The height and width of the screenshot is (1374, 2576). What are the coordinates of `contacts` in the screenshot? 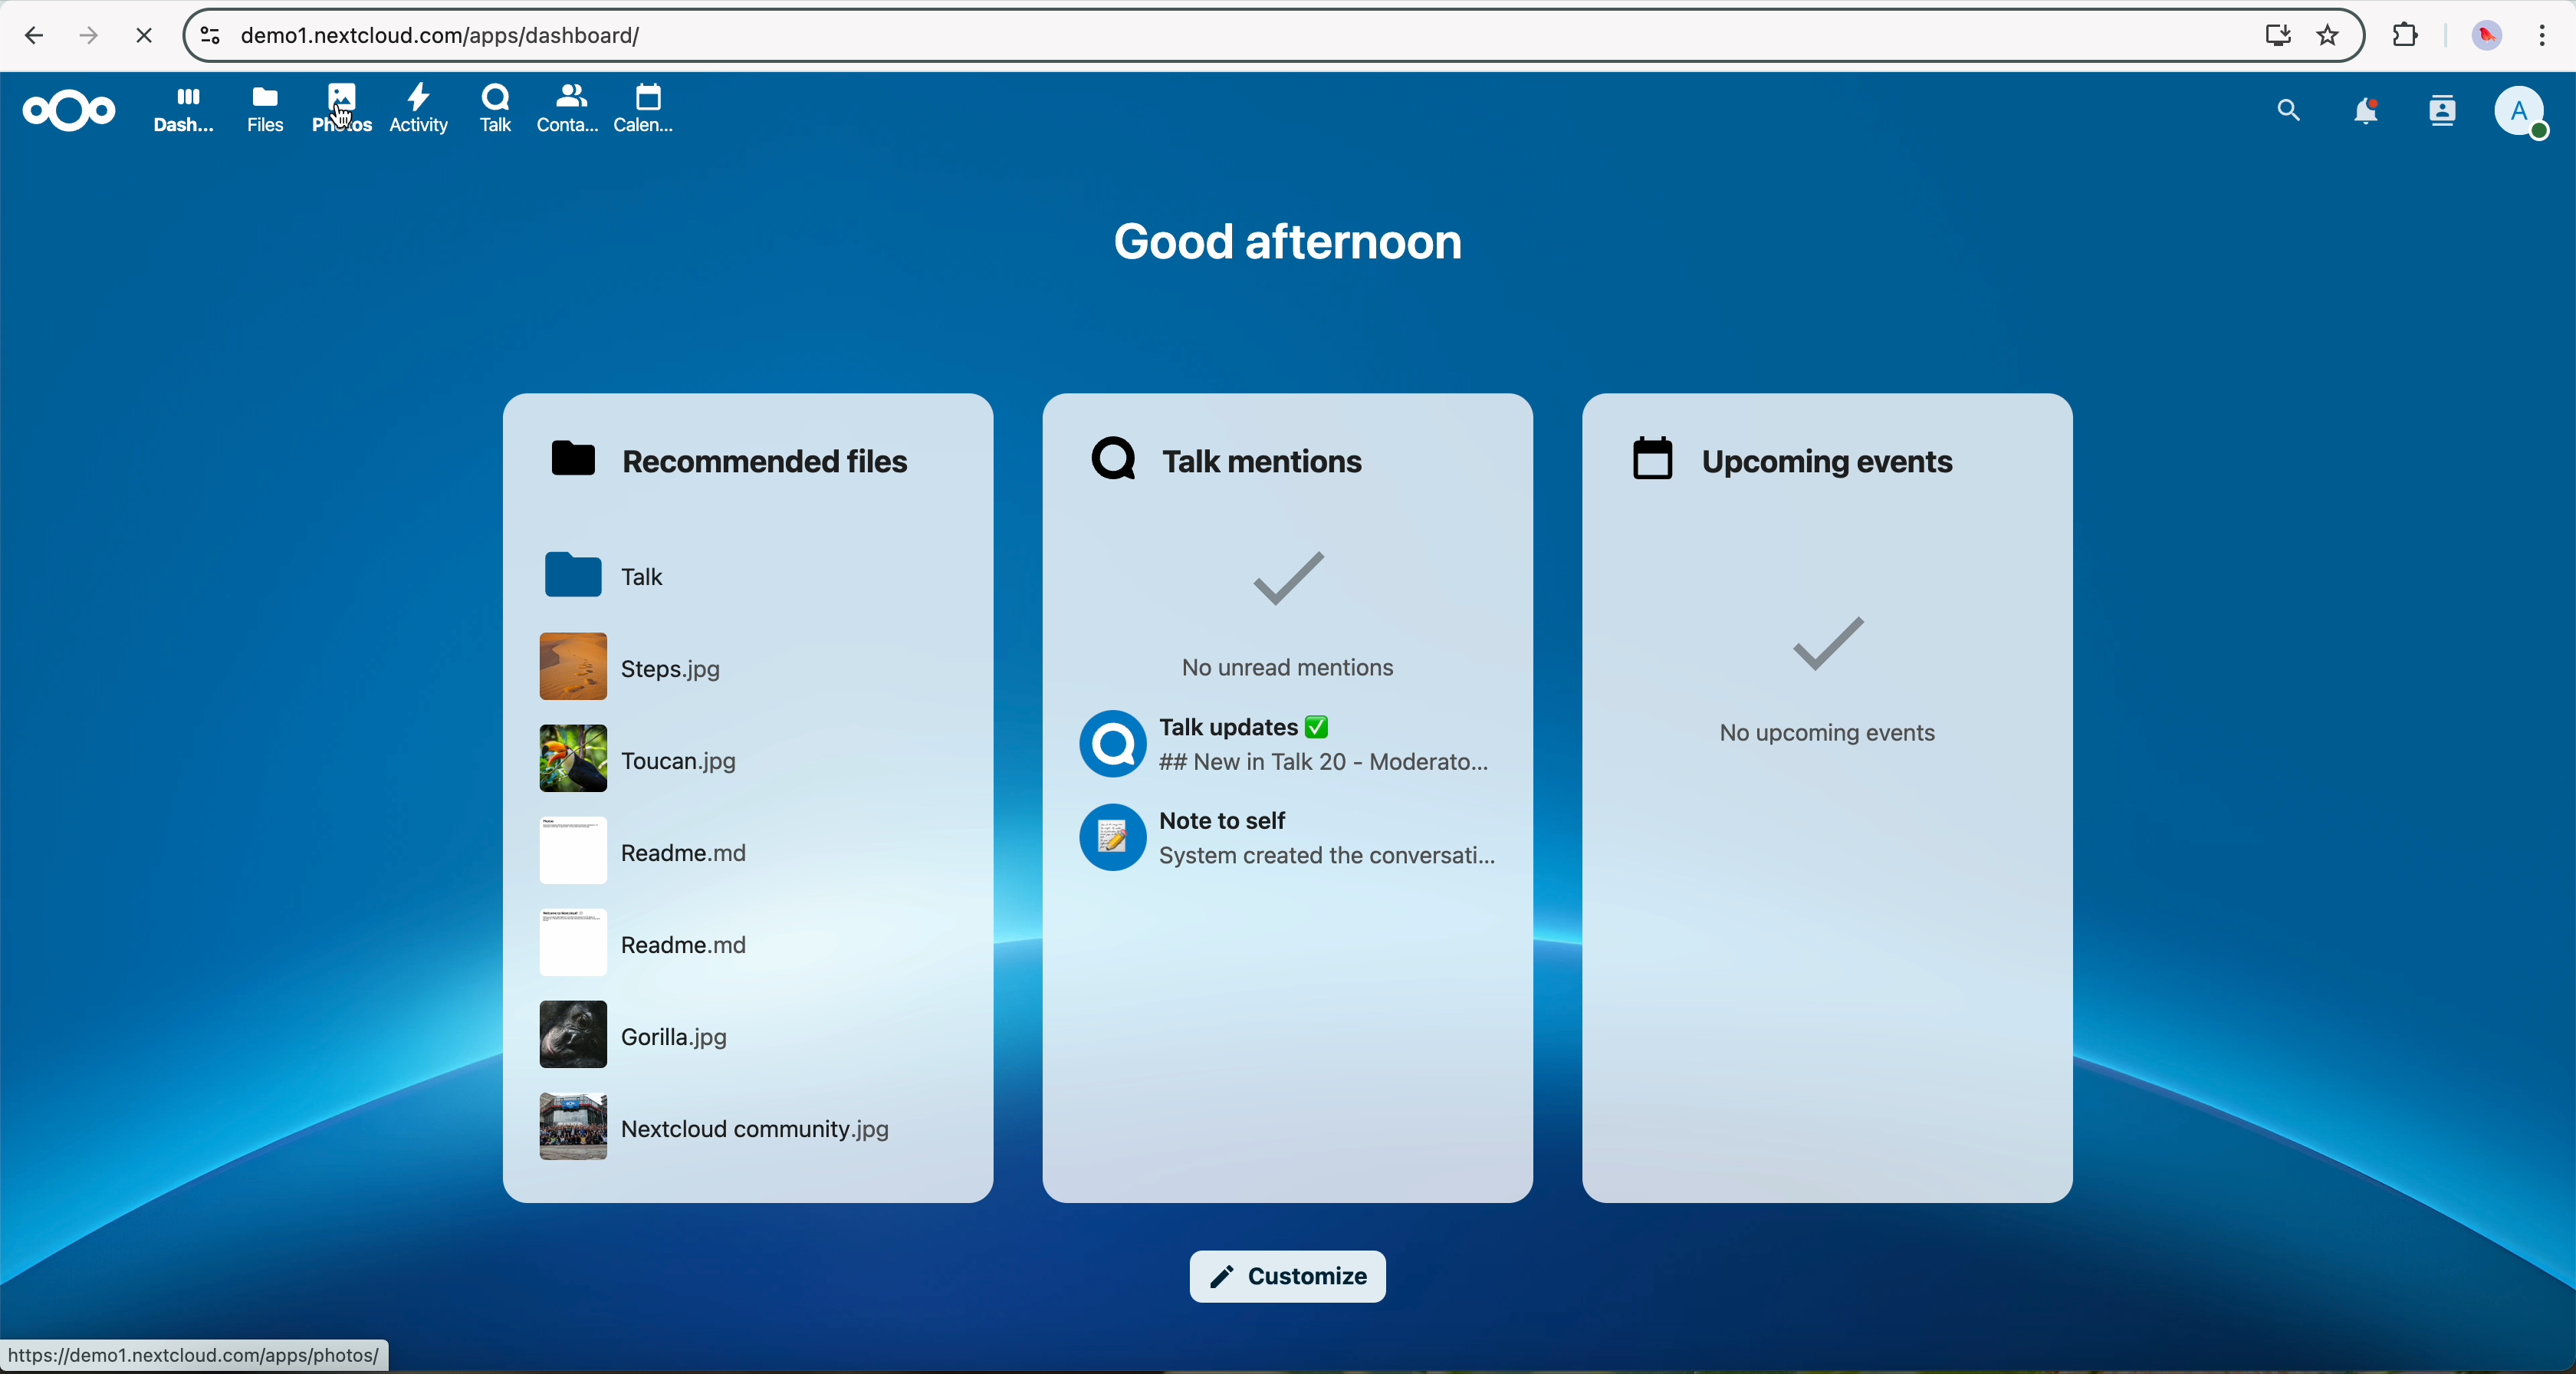 It's located at (2437, 111).